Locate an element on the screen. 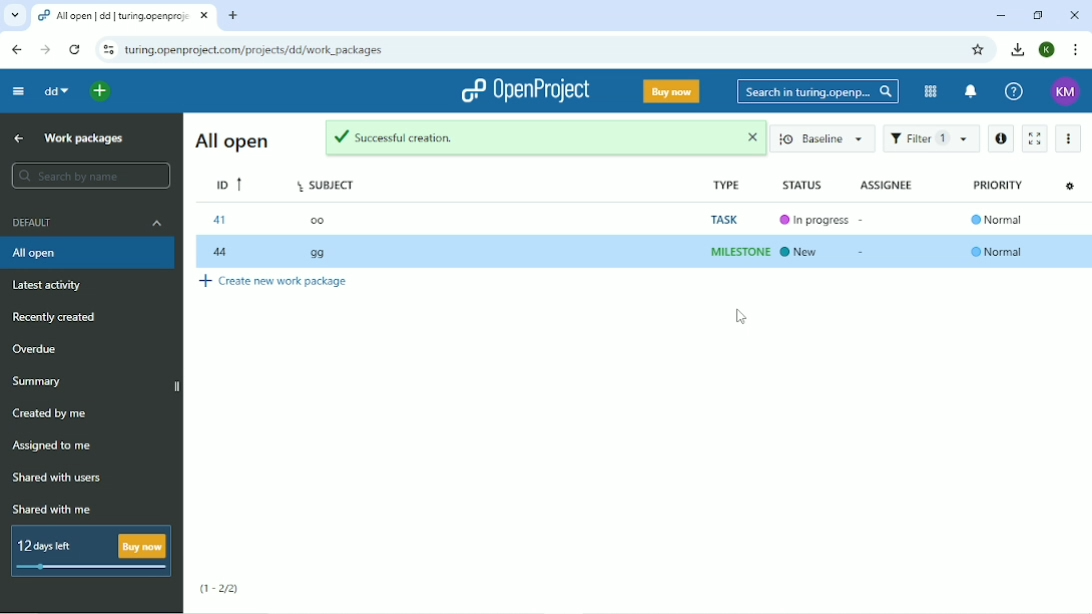 The height and width of the screenshot is (614, 1092). All open is located at coordinates (230, 141).